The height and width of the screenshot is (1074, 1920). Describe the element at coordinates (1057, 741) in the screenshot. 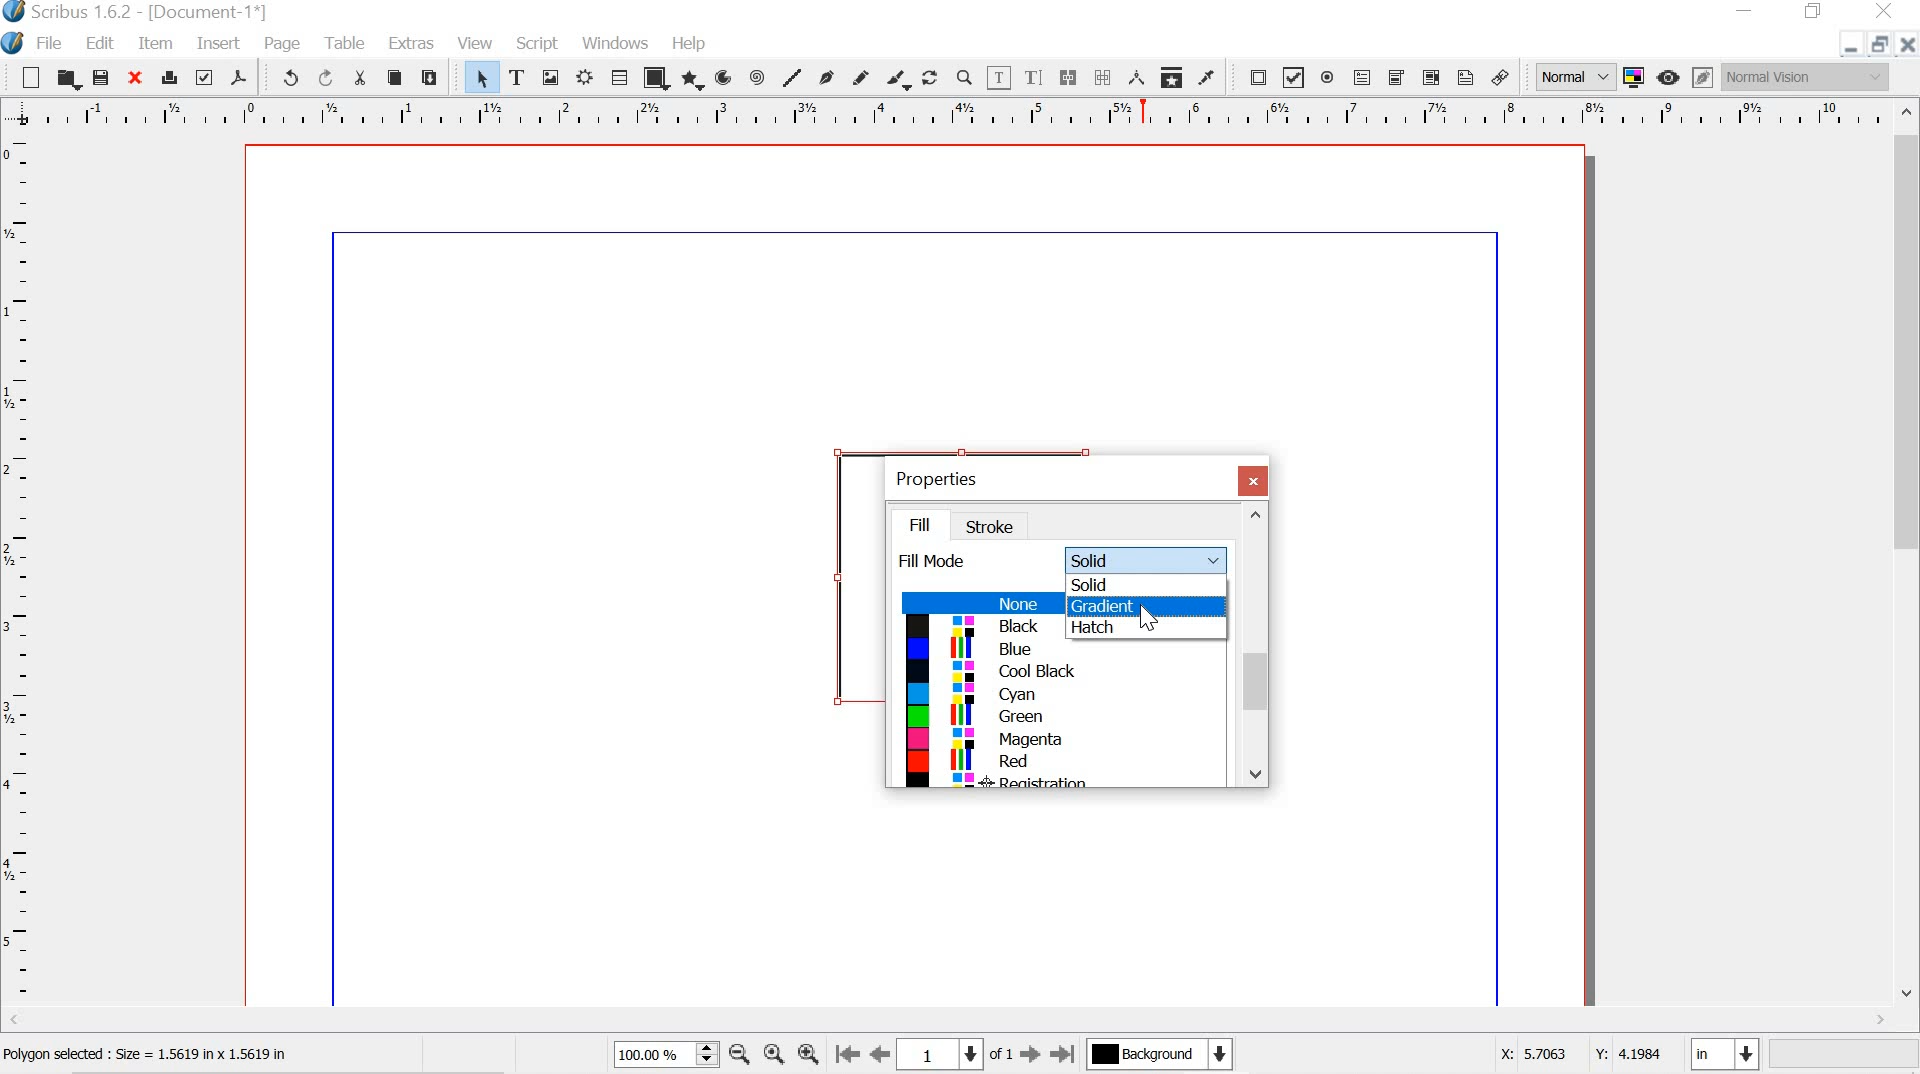

I see `magenta` at that location.